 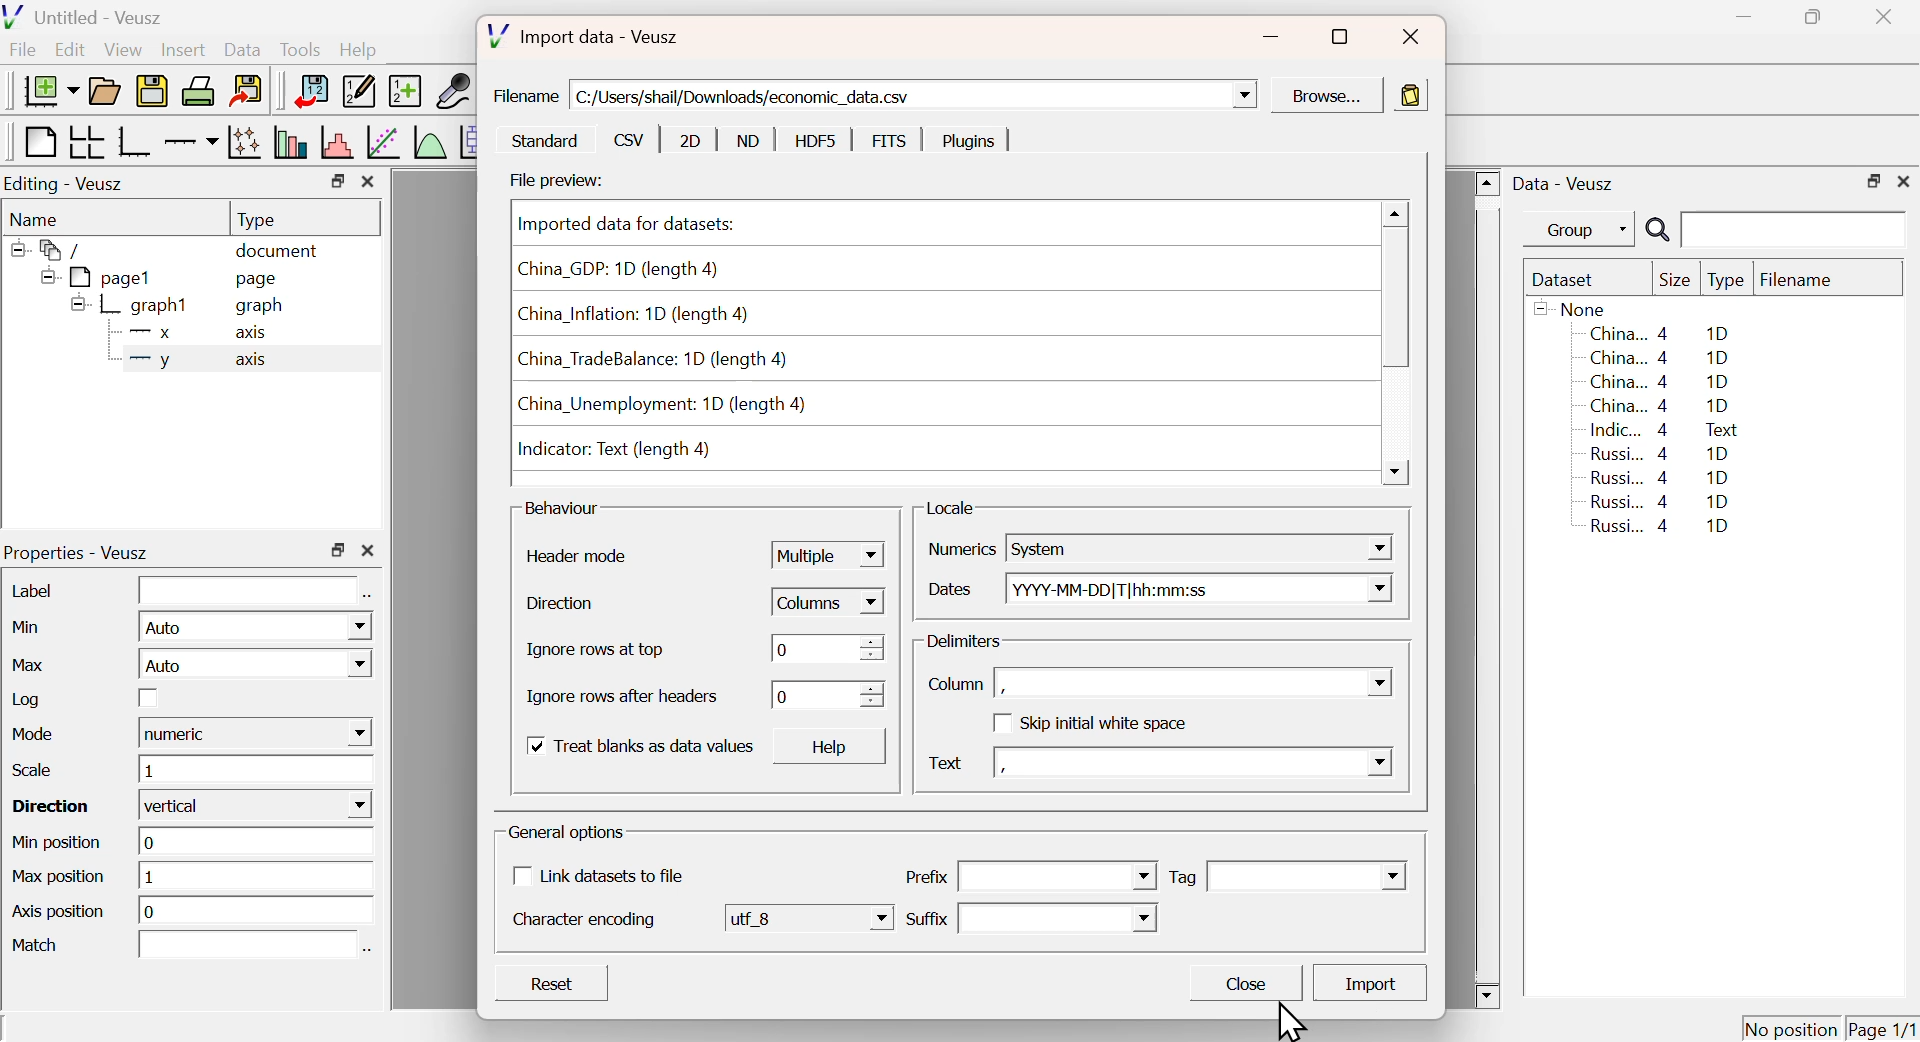 I want to click on Locale, so click(x=947, y=509).